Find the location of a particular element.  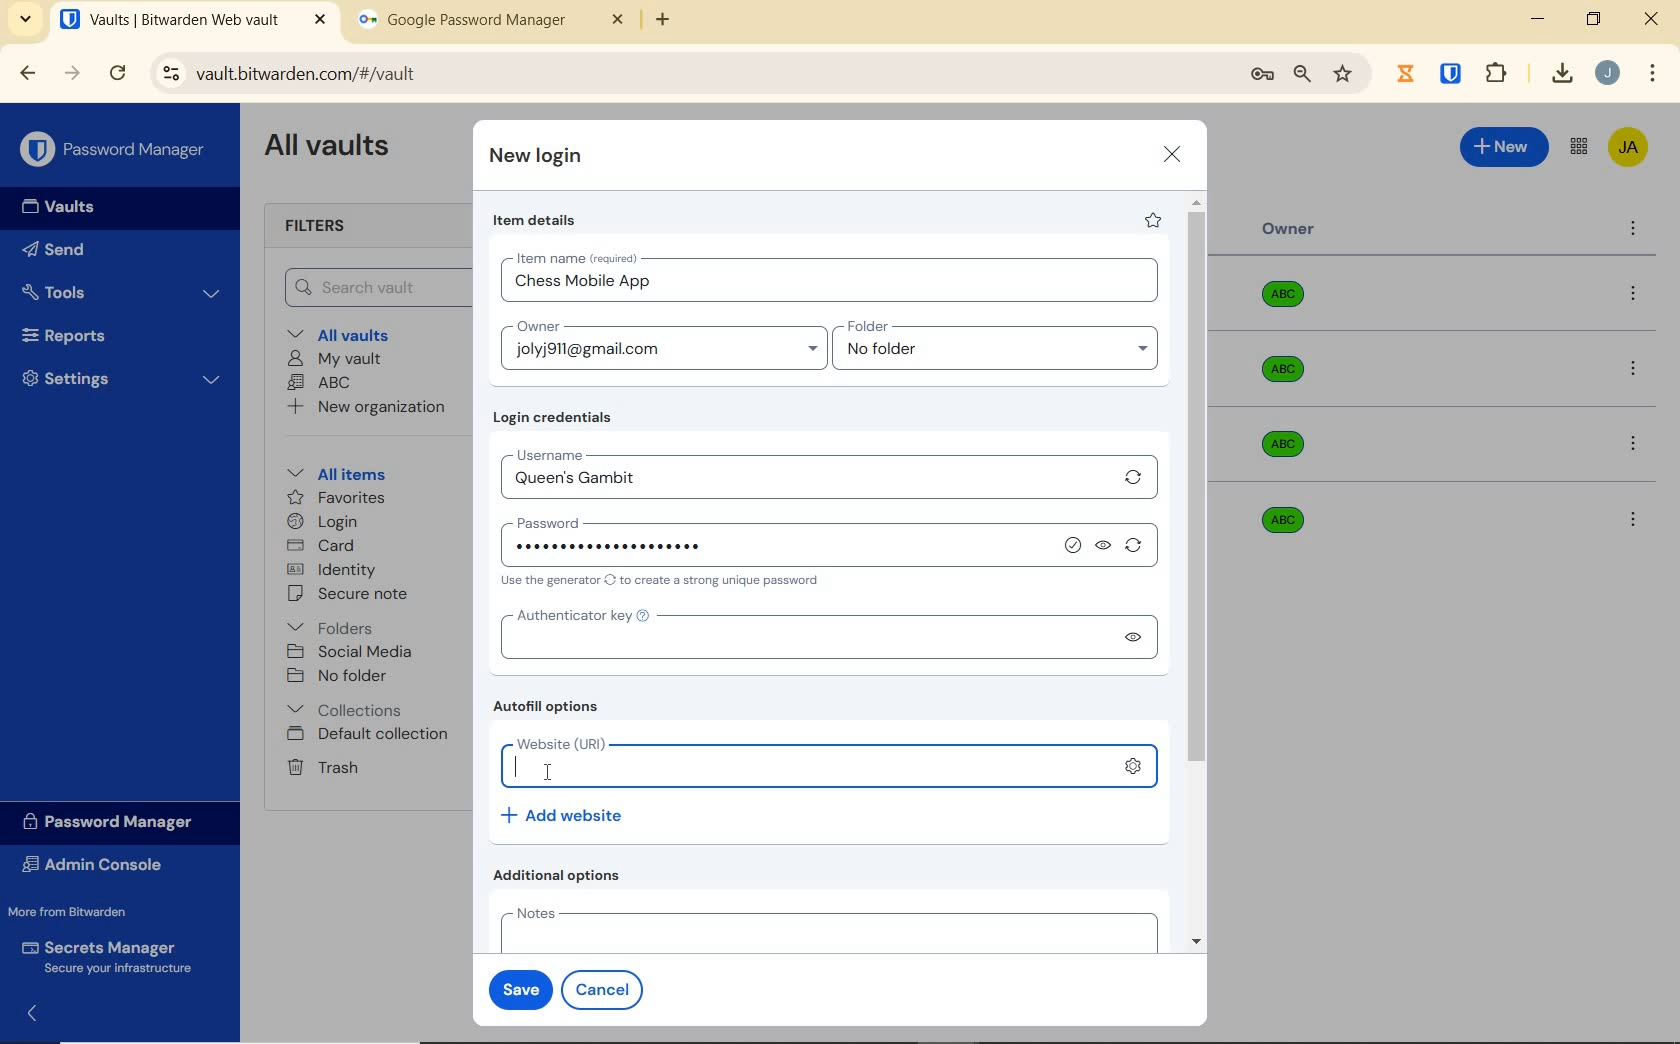

login name is located at coordinates (832, 286).